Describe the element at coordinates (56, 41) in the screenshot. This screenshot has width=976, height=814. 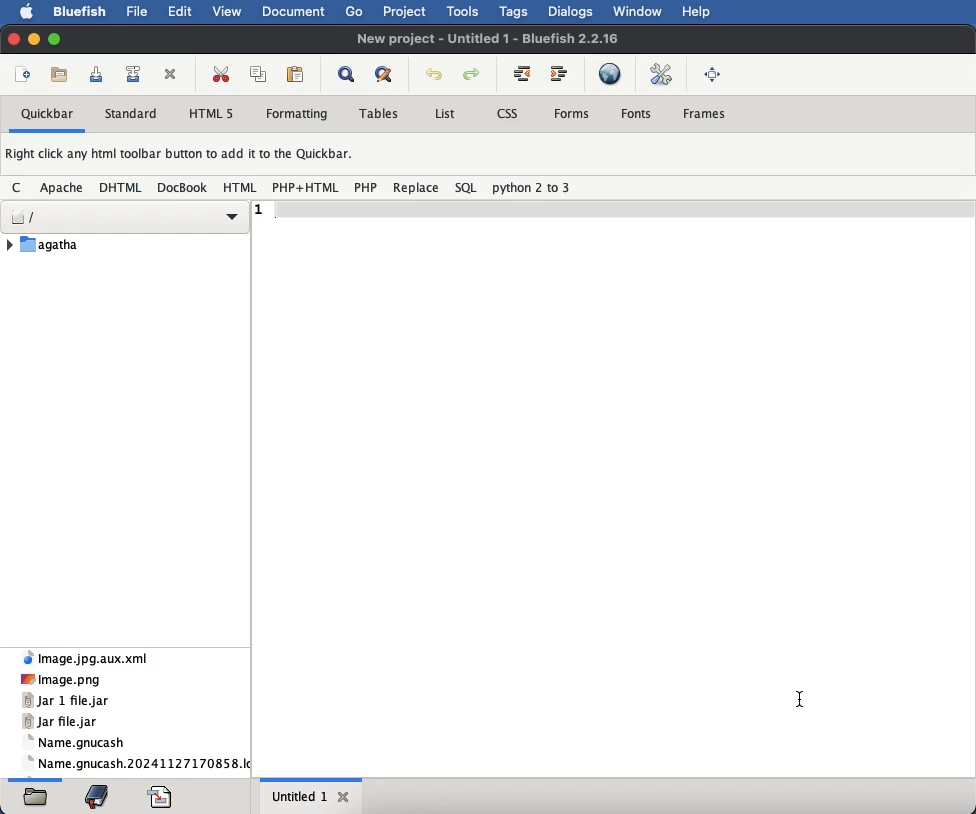
I see `maximize` at that location.